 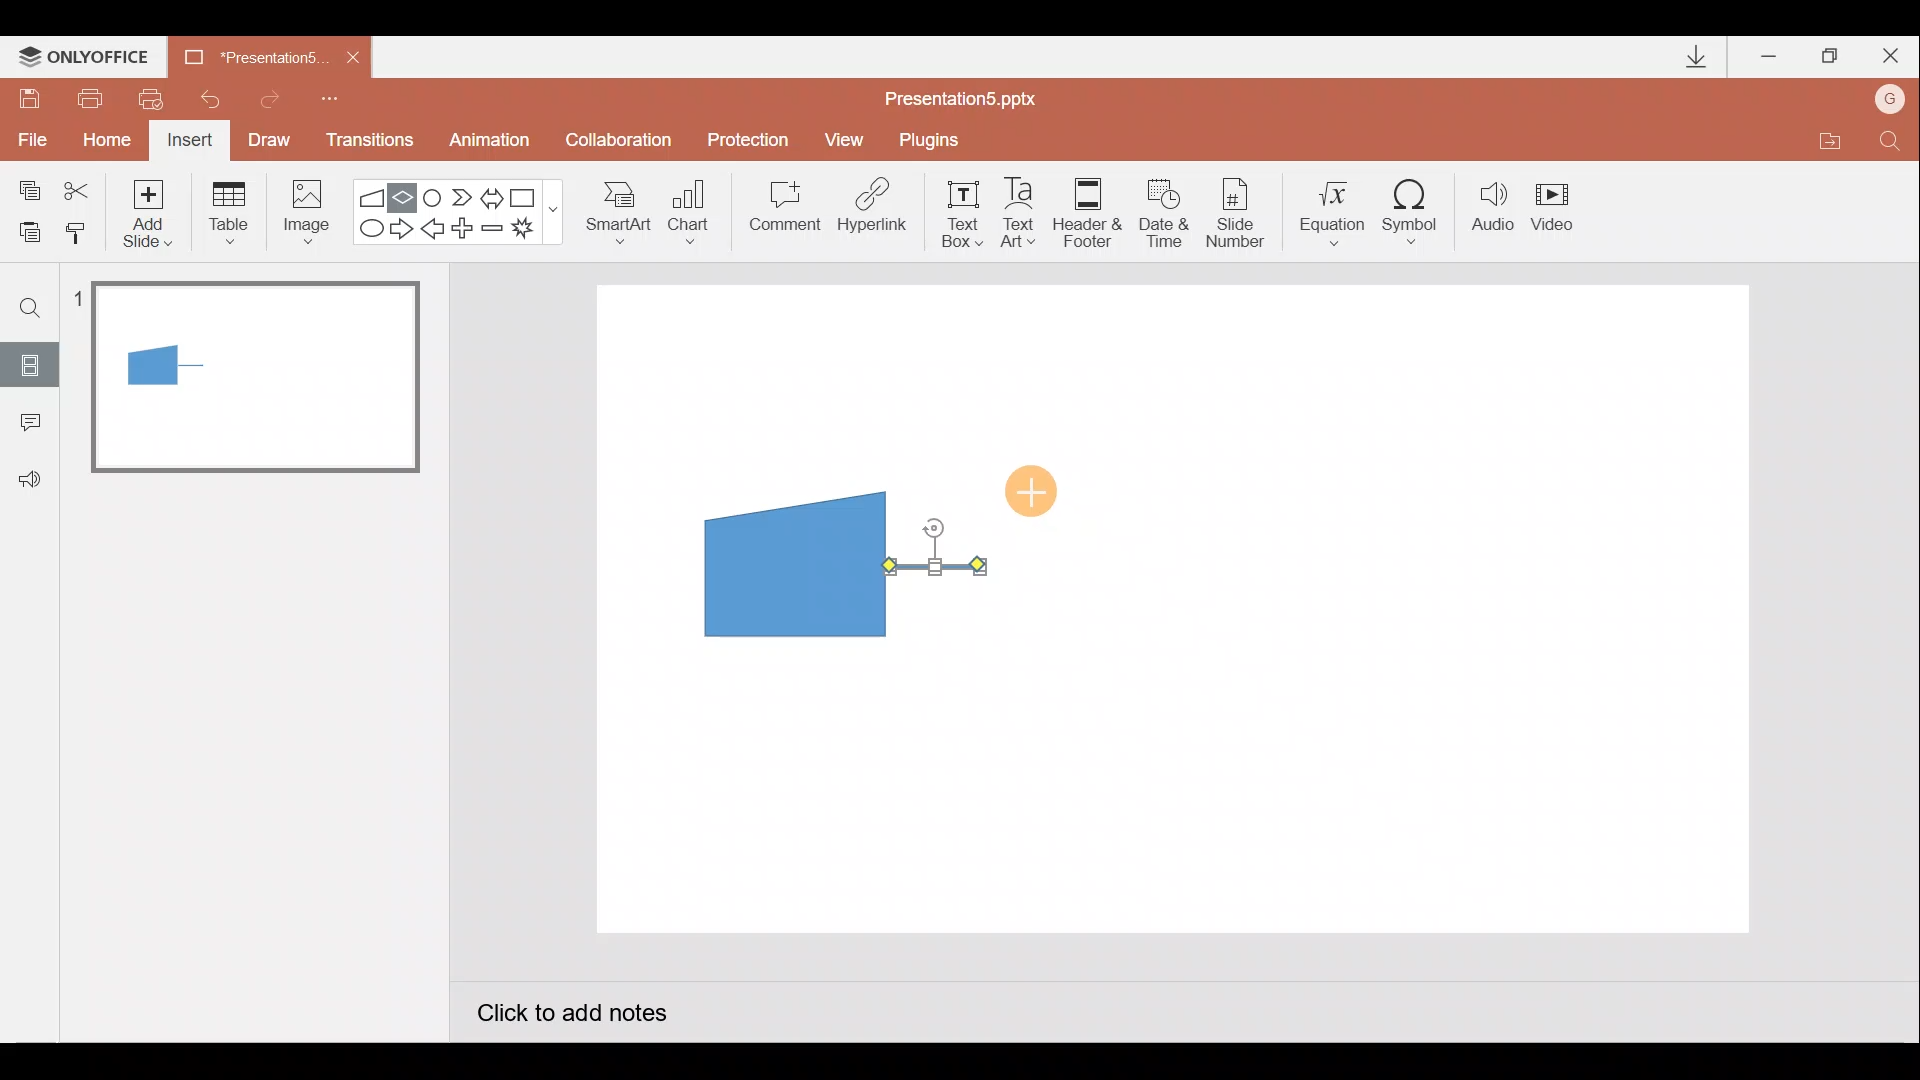 I want to click on Hyperlink, so click(x=874, y=212).